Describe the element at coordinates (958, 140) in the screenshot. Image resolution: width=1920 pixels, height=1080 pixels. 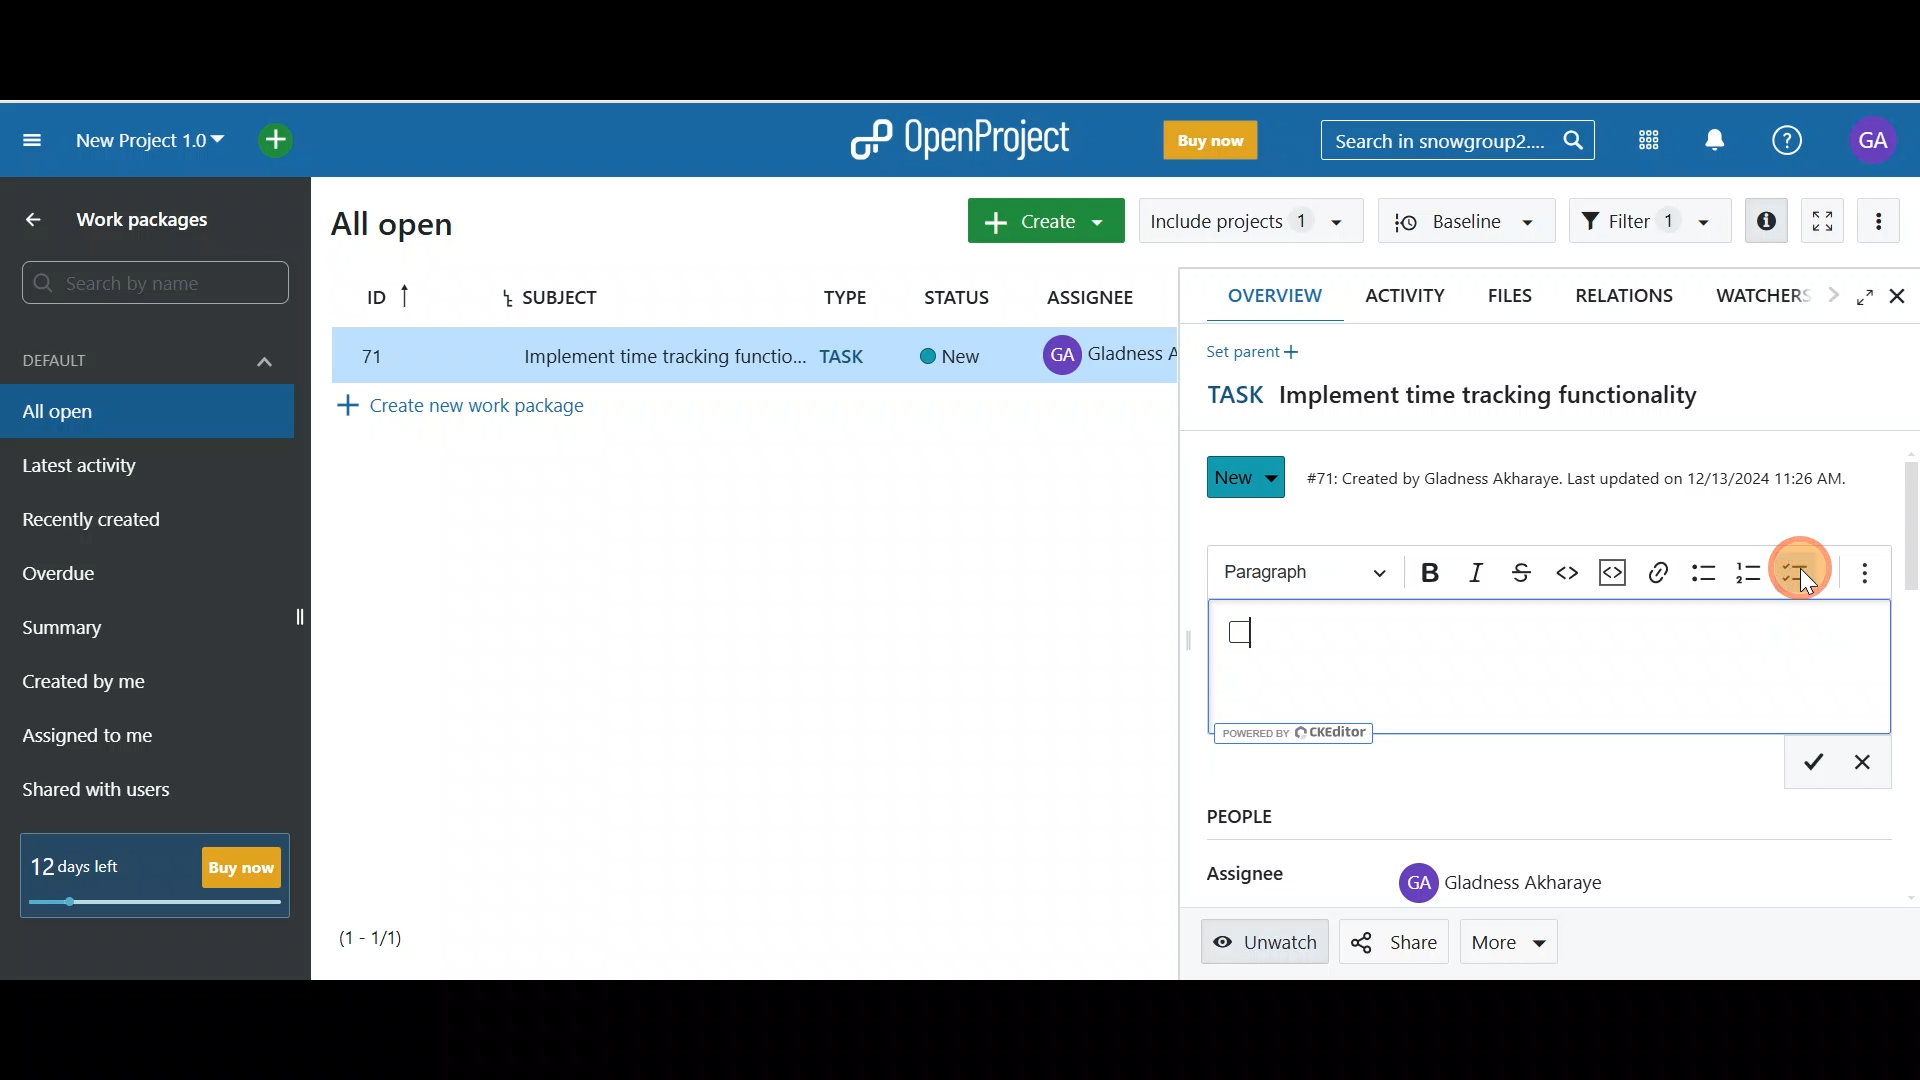
I see `OpenProject` at that location.